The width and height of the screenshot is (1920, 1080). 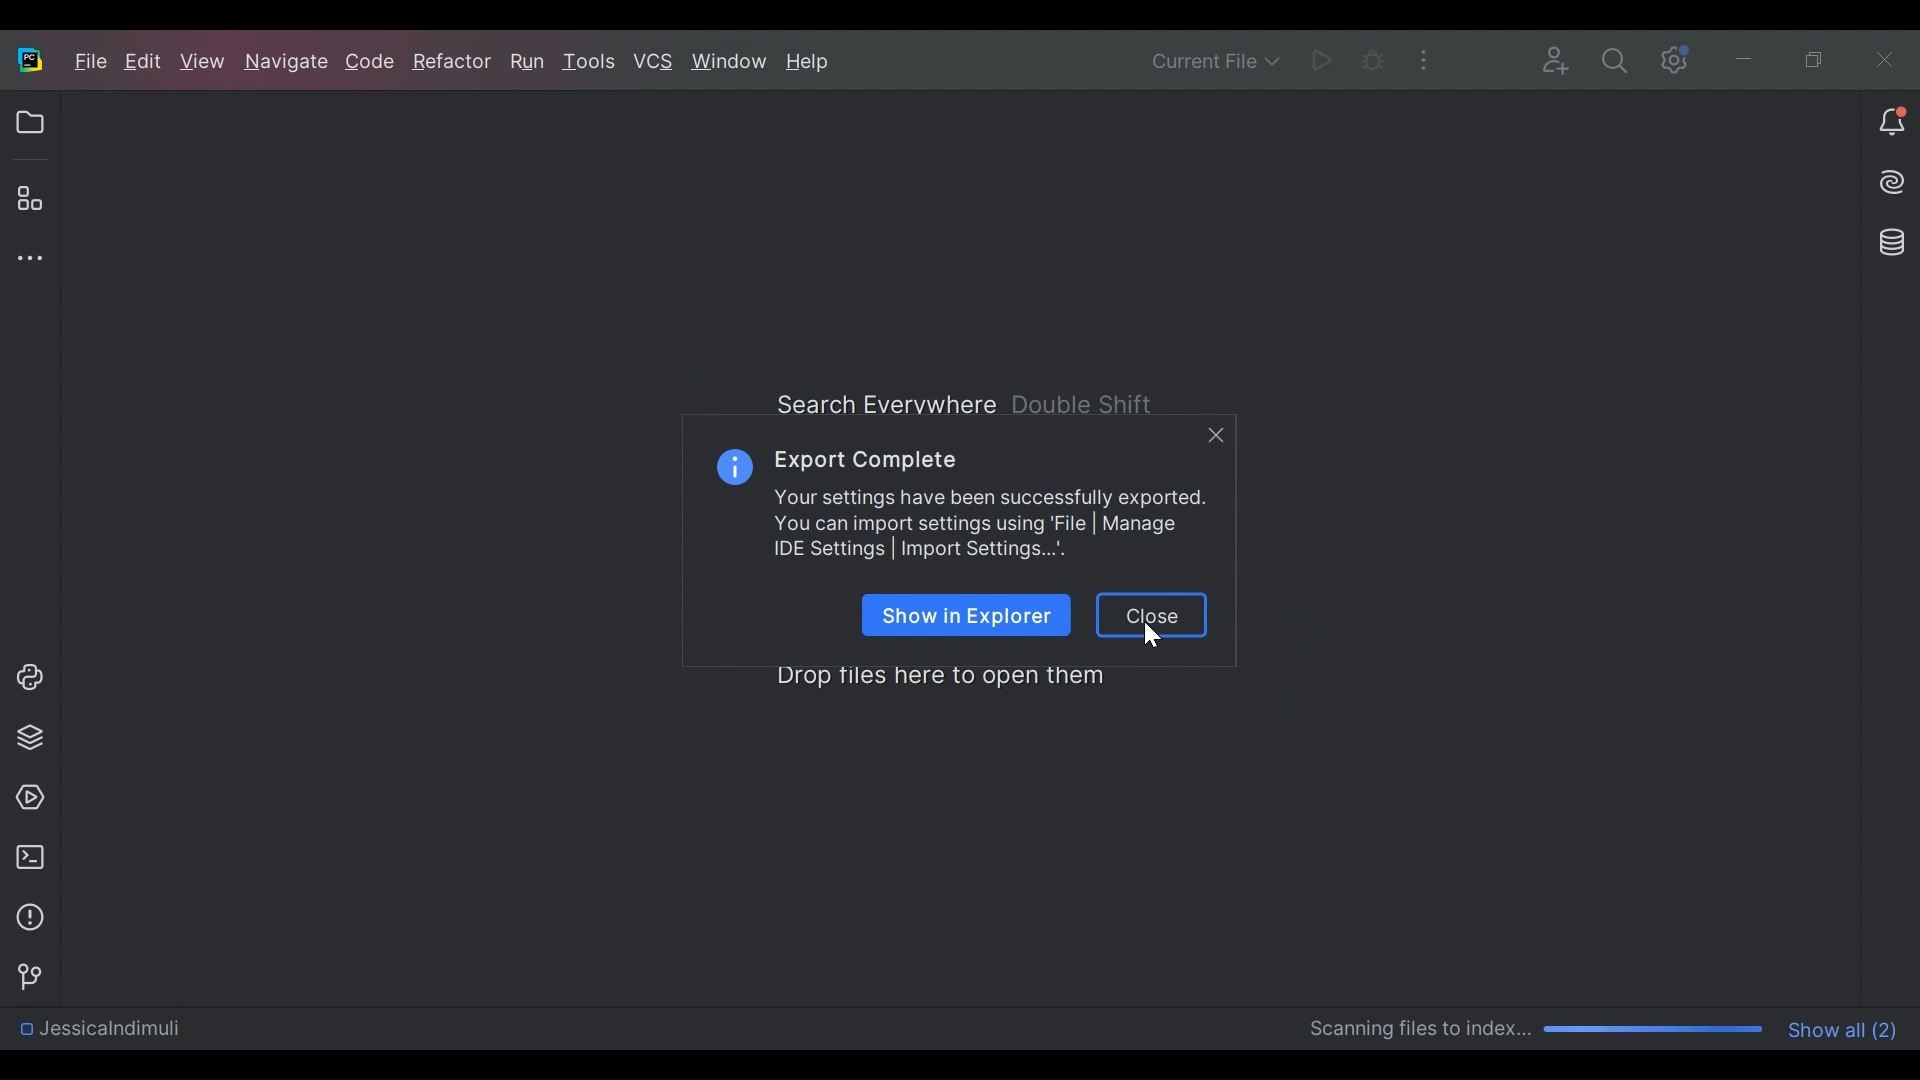 What do you see at coordinates (146, 63) in the screenshot?
I see `Edit` at bounding box center [146, 63].